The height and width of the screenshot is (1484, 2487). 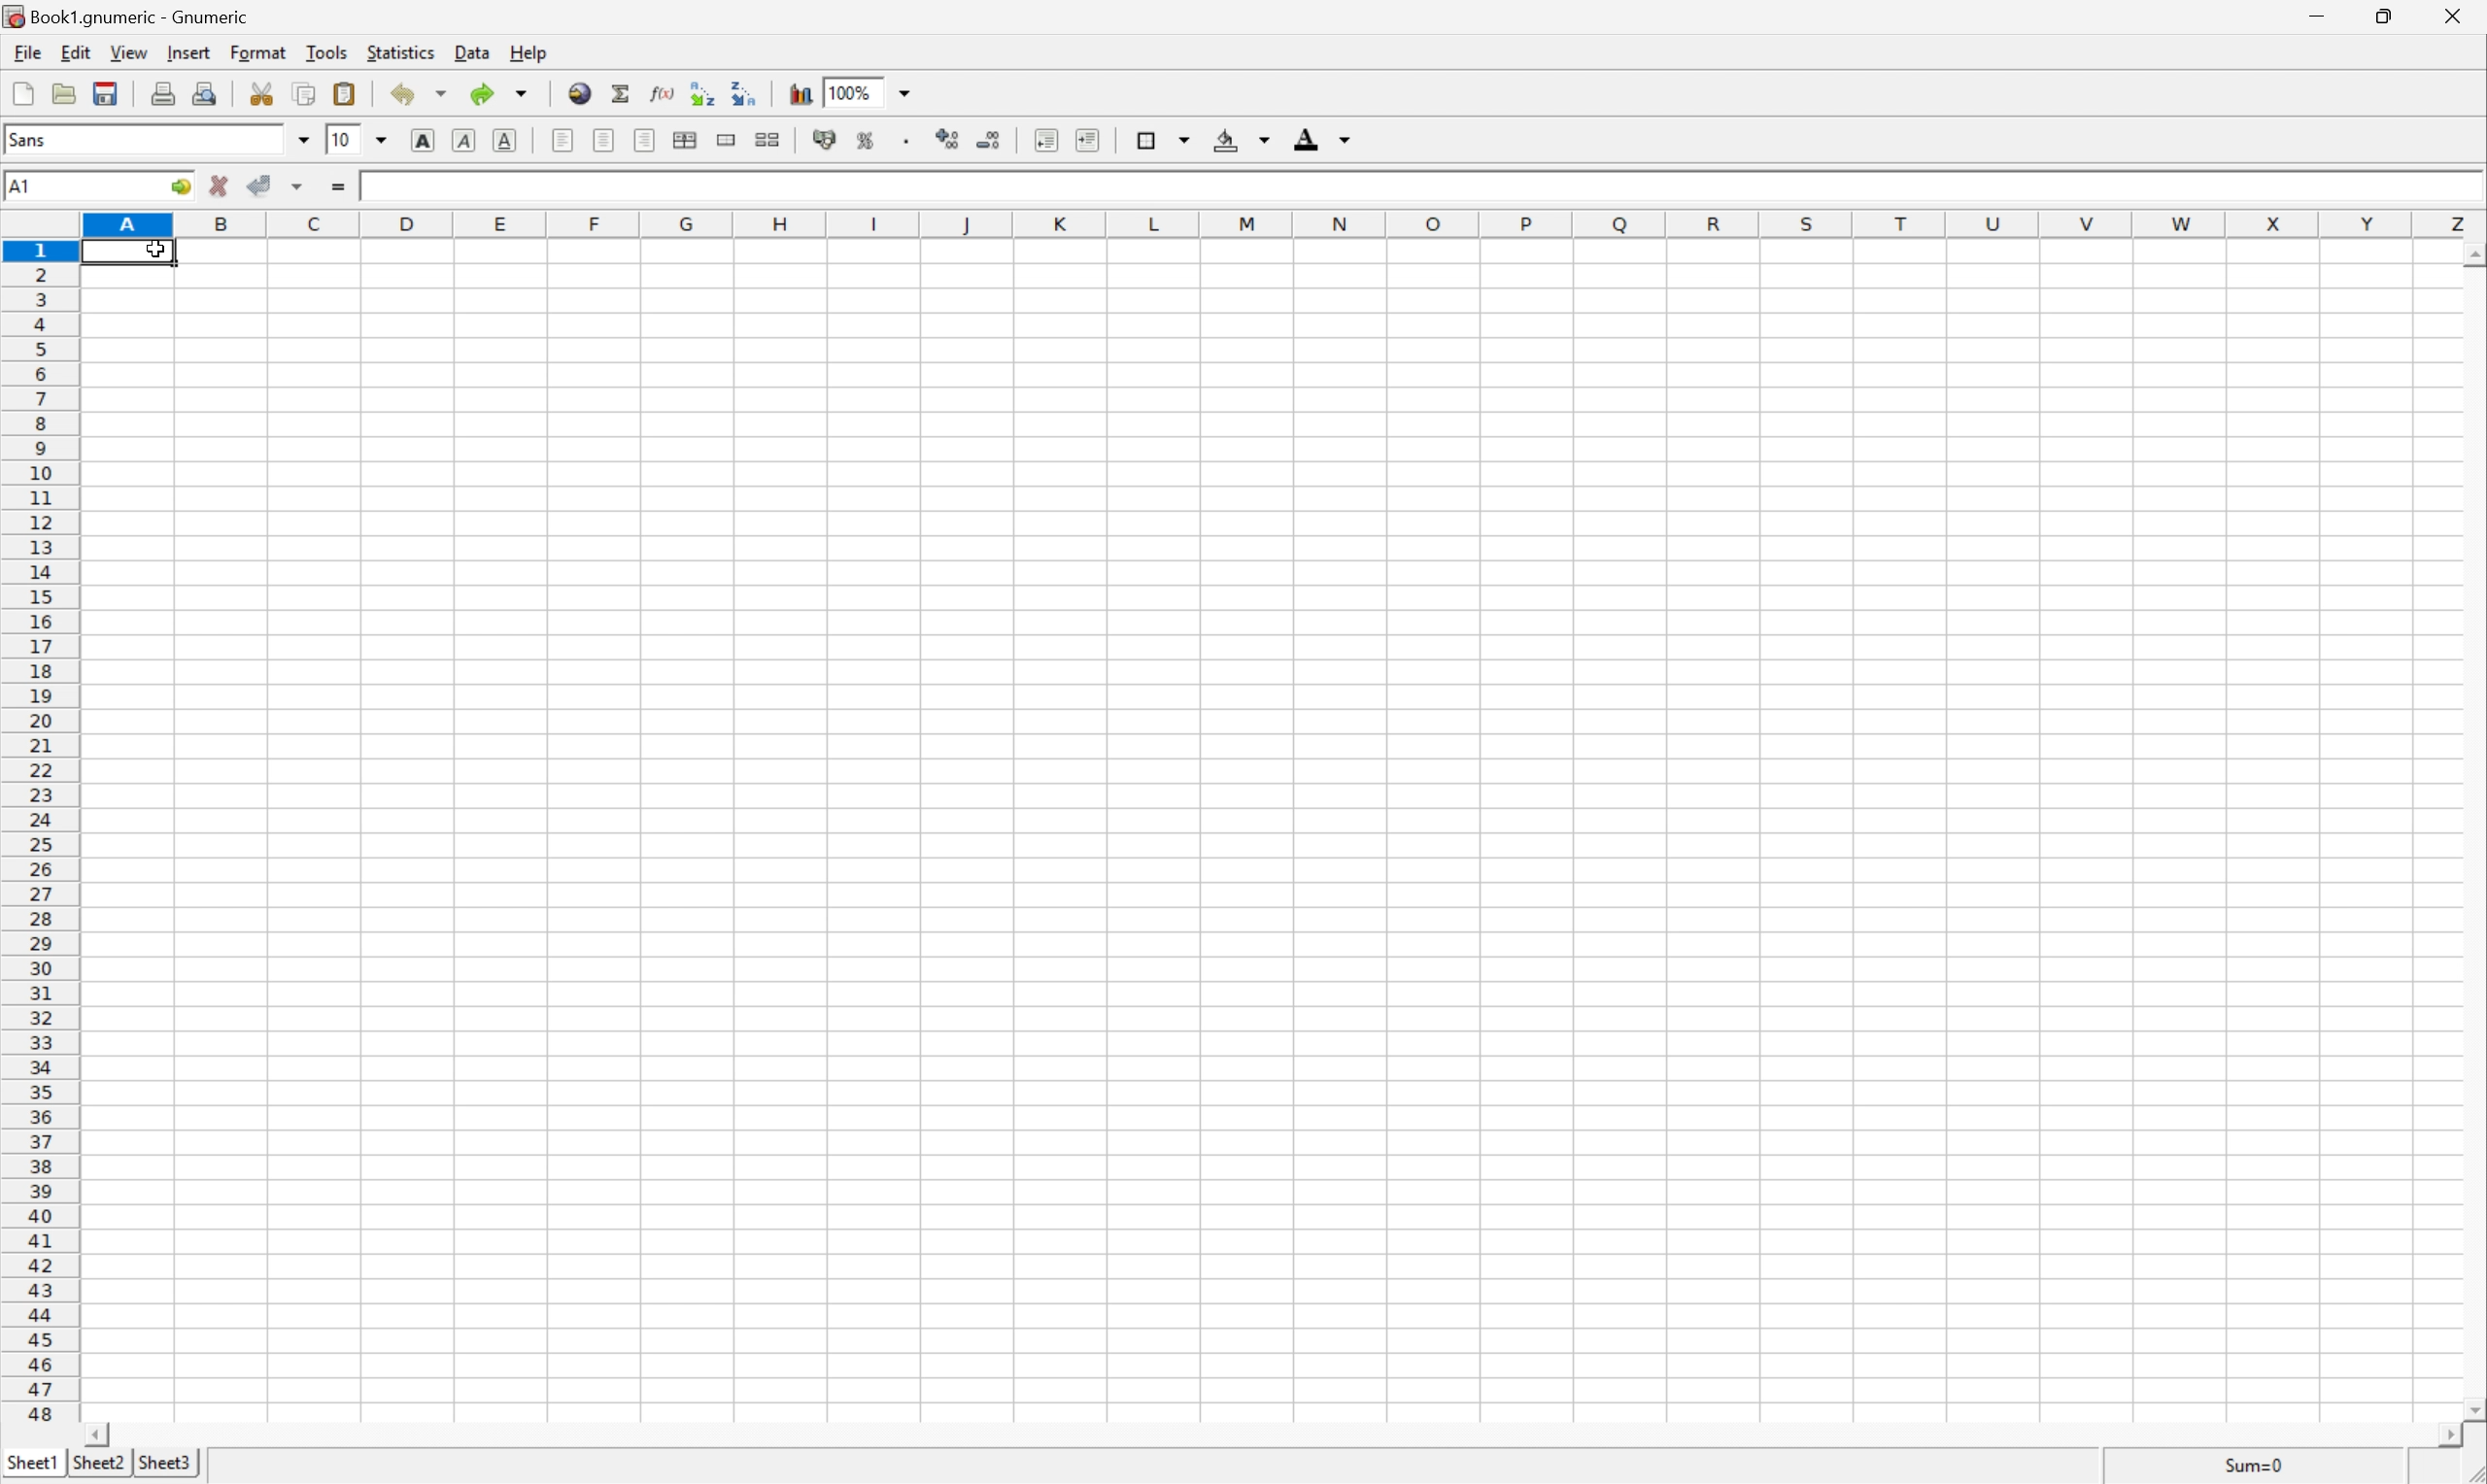 What do you see at coordinates (2262, 1466) in the screenshot?
I see `sum=0` at bounding box center [2262, 1466].